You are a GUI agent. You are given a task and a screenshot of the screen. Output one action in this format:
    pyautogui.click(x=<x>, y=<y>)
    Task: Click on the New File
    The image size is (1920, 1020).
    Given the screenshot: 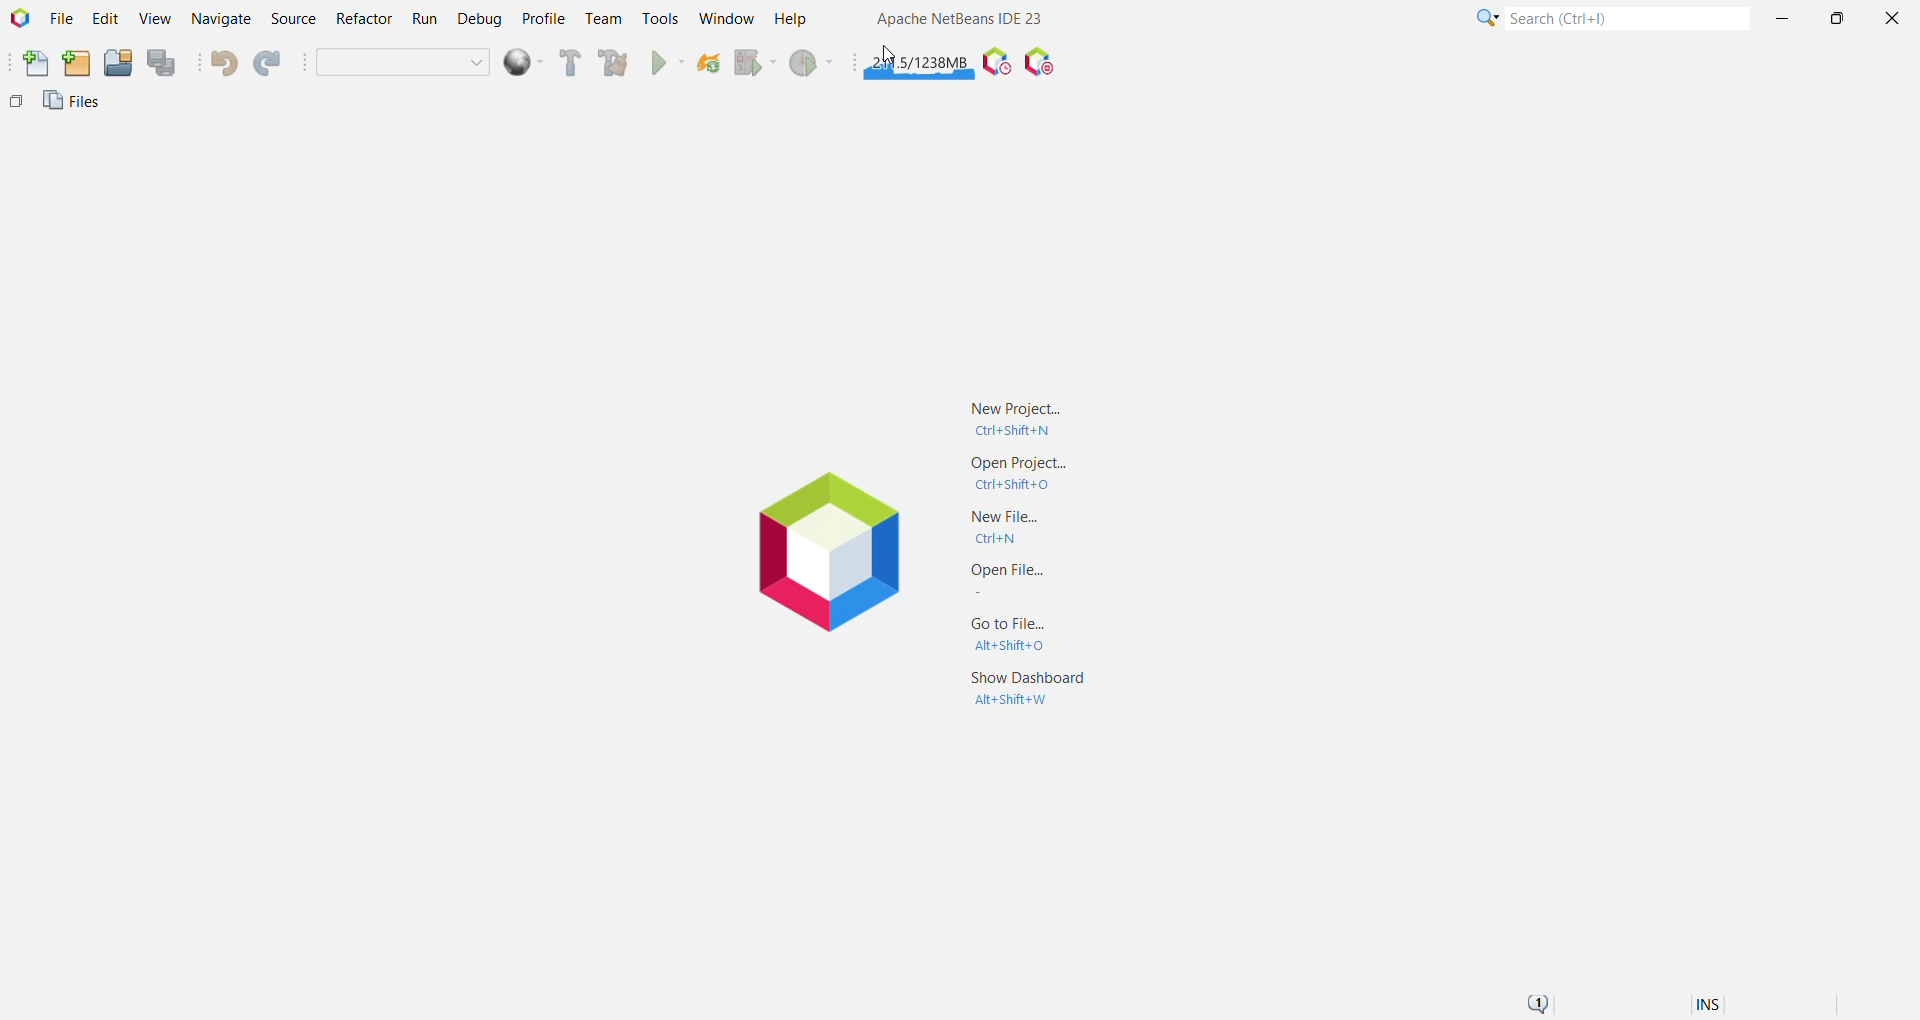 What is the action you would take?
    pyautogui.click(x=31, y=65)
    